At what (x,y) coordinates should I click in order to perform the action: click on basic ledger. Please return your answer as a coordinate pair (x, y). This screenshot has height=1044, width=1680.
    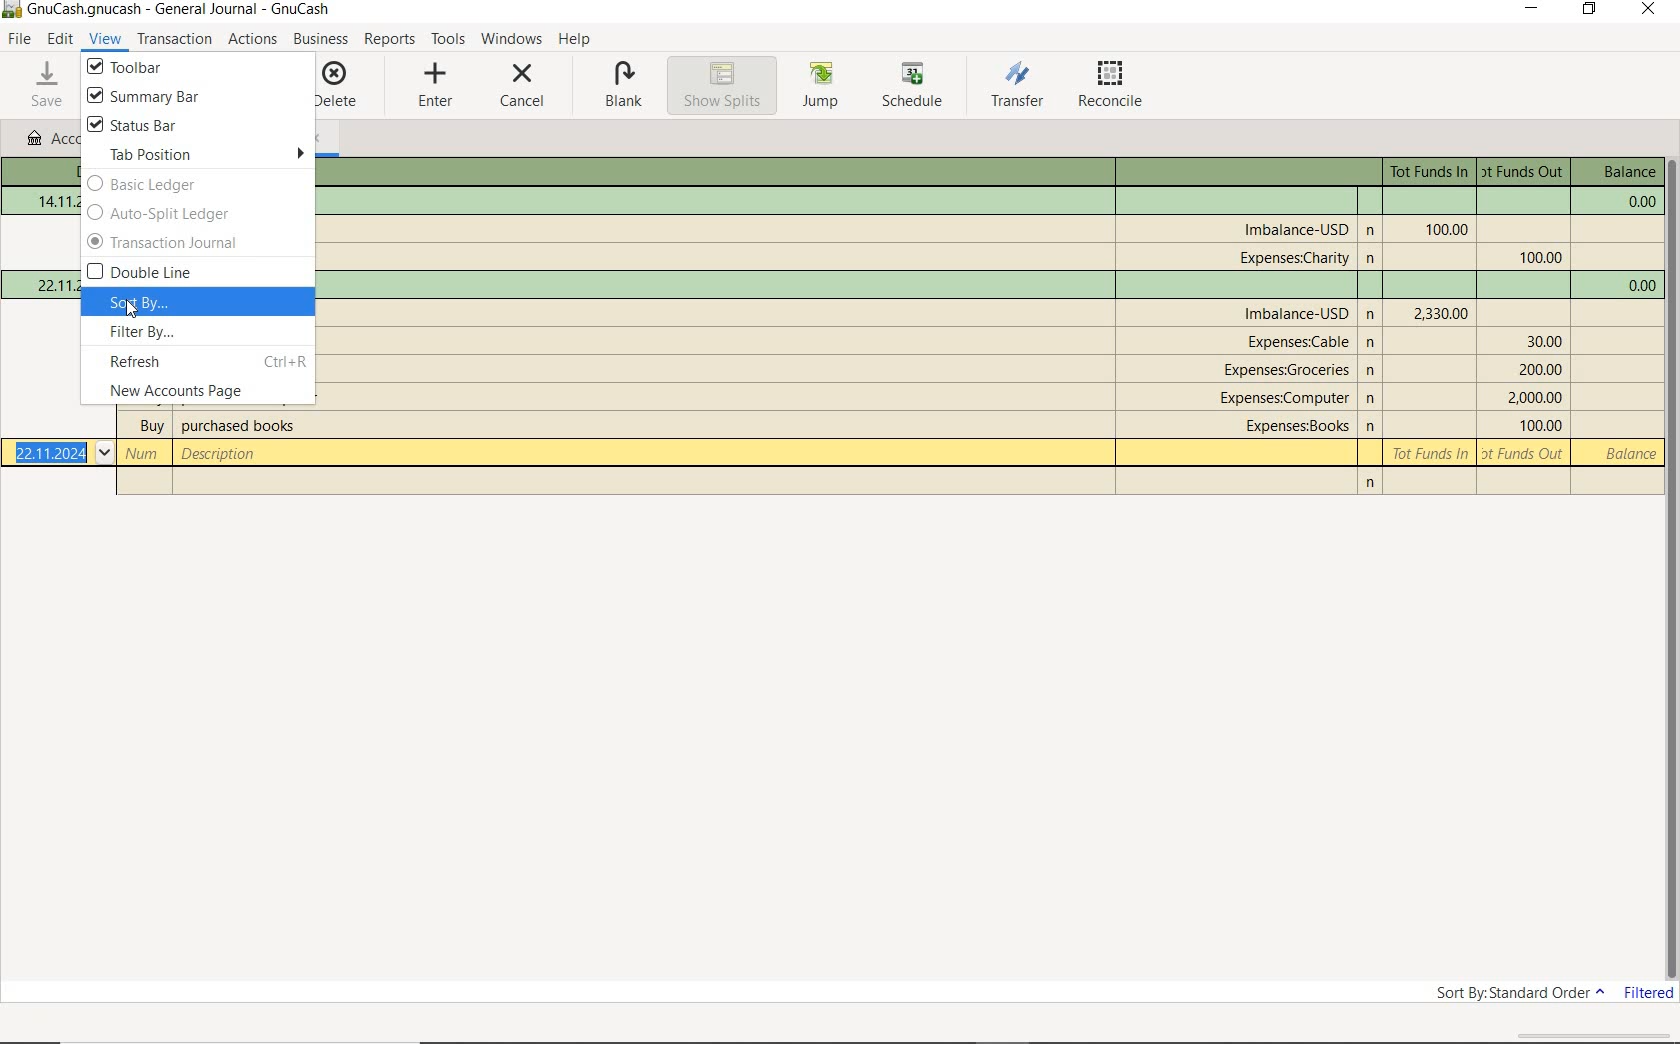
    Looking at the image, I should click on (190, 183).